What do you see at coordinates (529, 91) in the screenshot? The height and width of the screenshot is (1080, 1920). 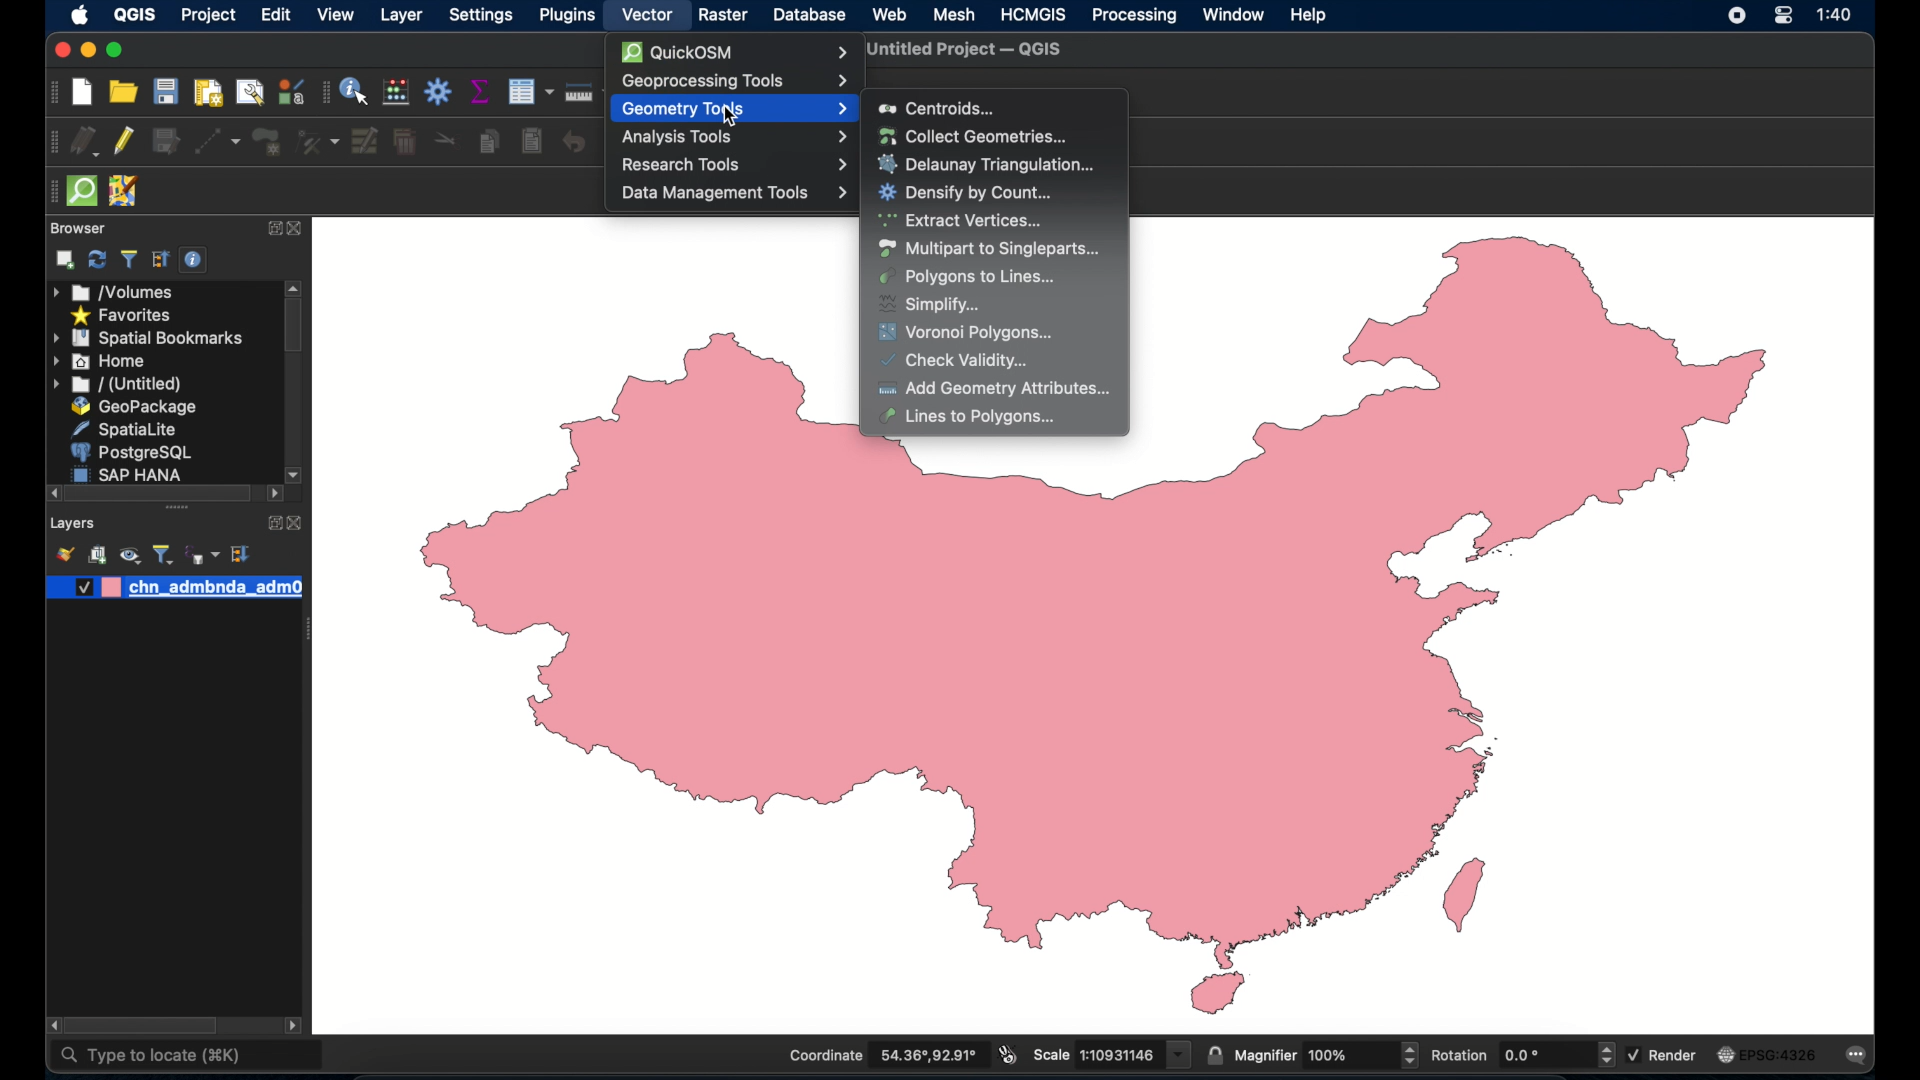 I see `modify attributes` at bounding box center [529, 91].